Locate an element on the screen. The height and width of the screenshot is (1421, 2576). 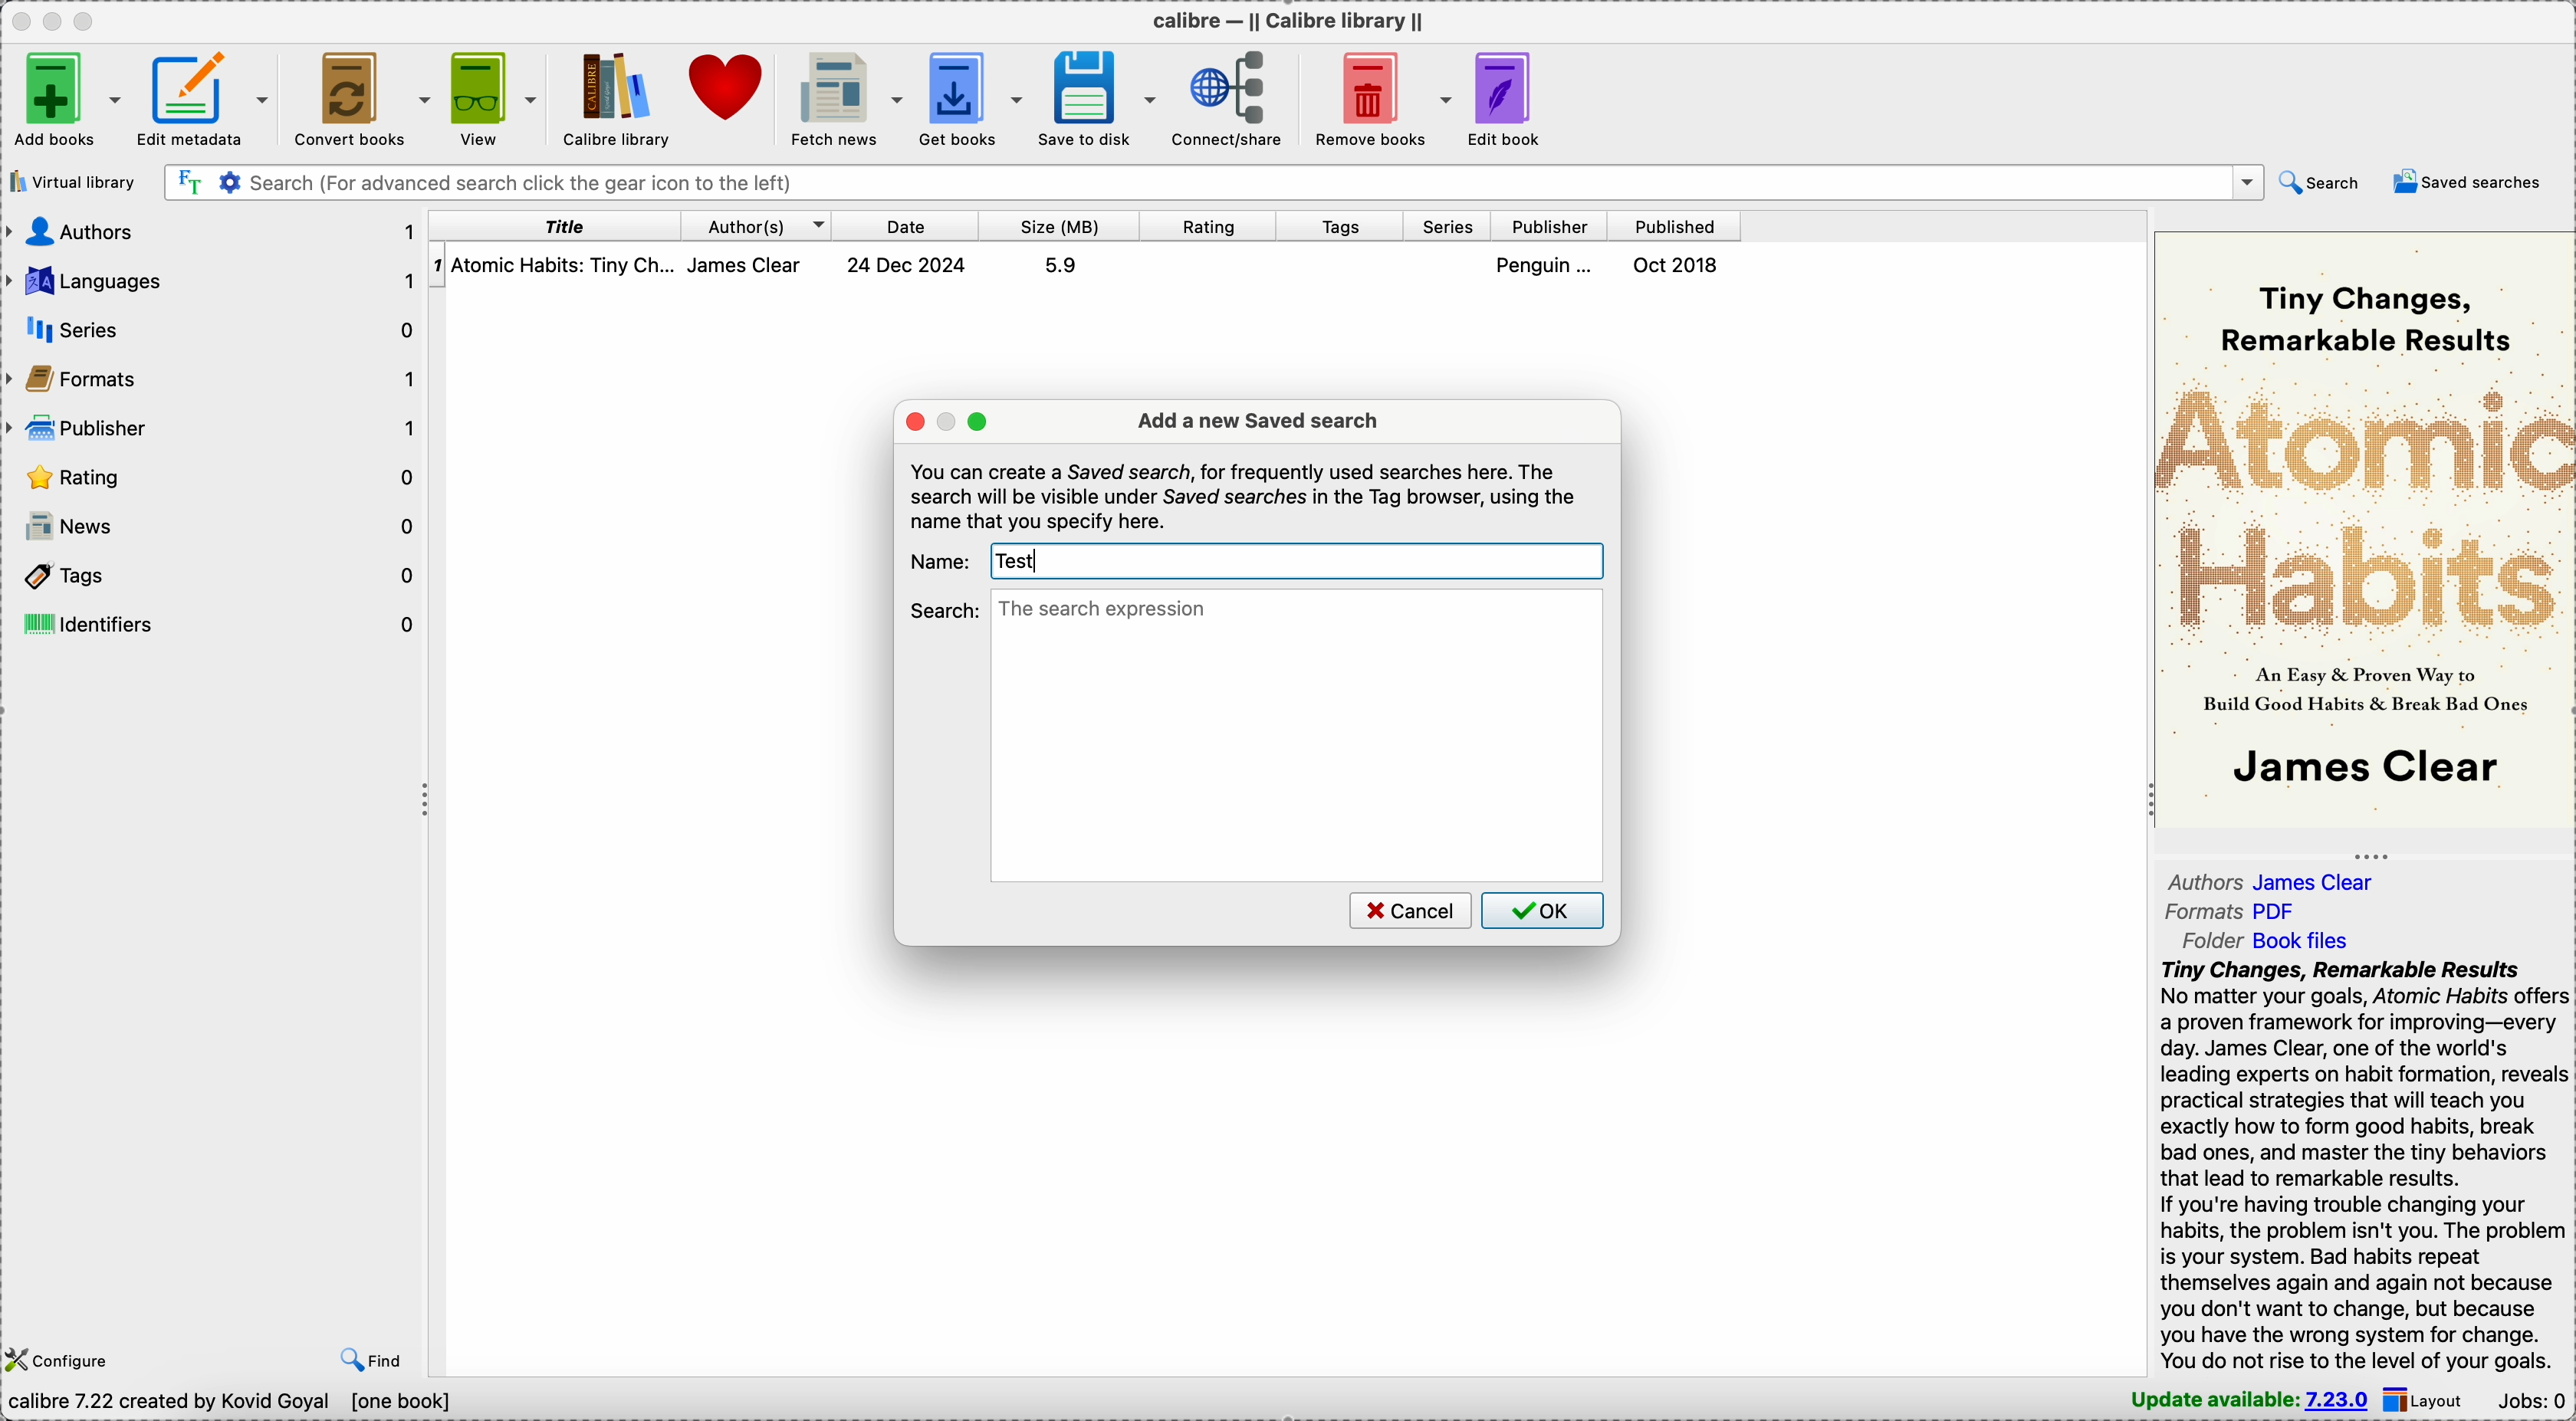
Jobs: 0 is located at coordinates (2534, 1399).